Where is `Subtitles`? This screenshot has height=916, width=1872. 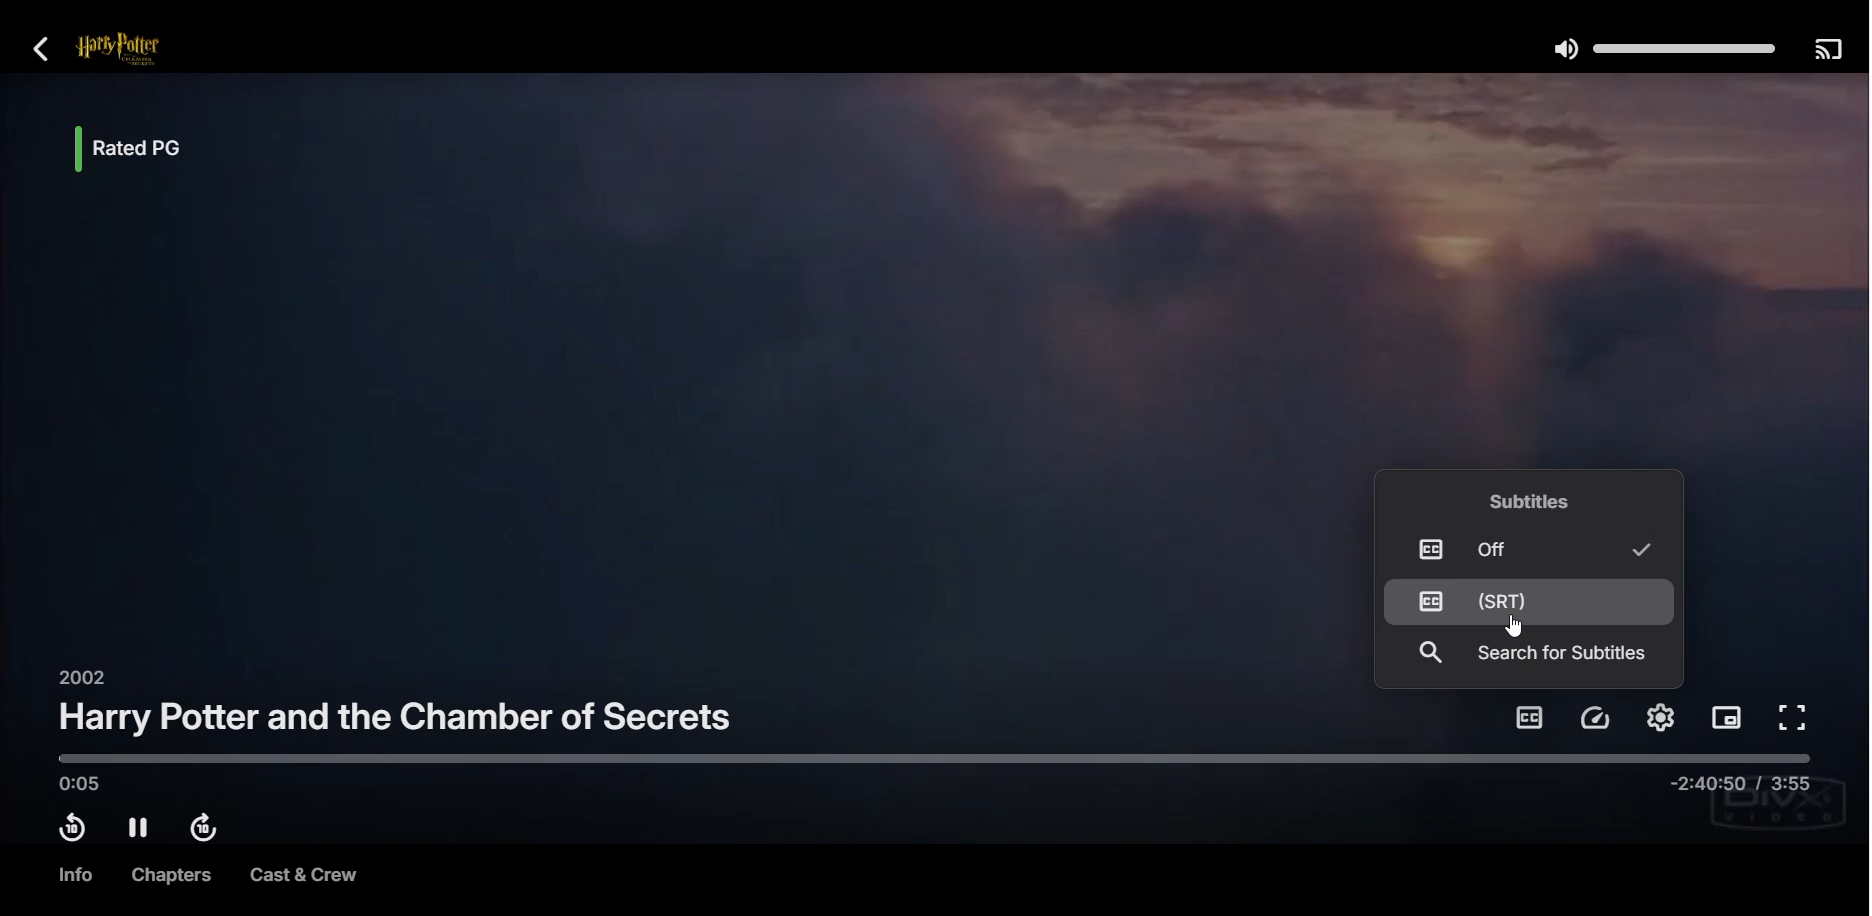 Subtitles is located at coordinates (1536, 500).